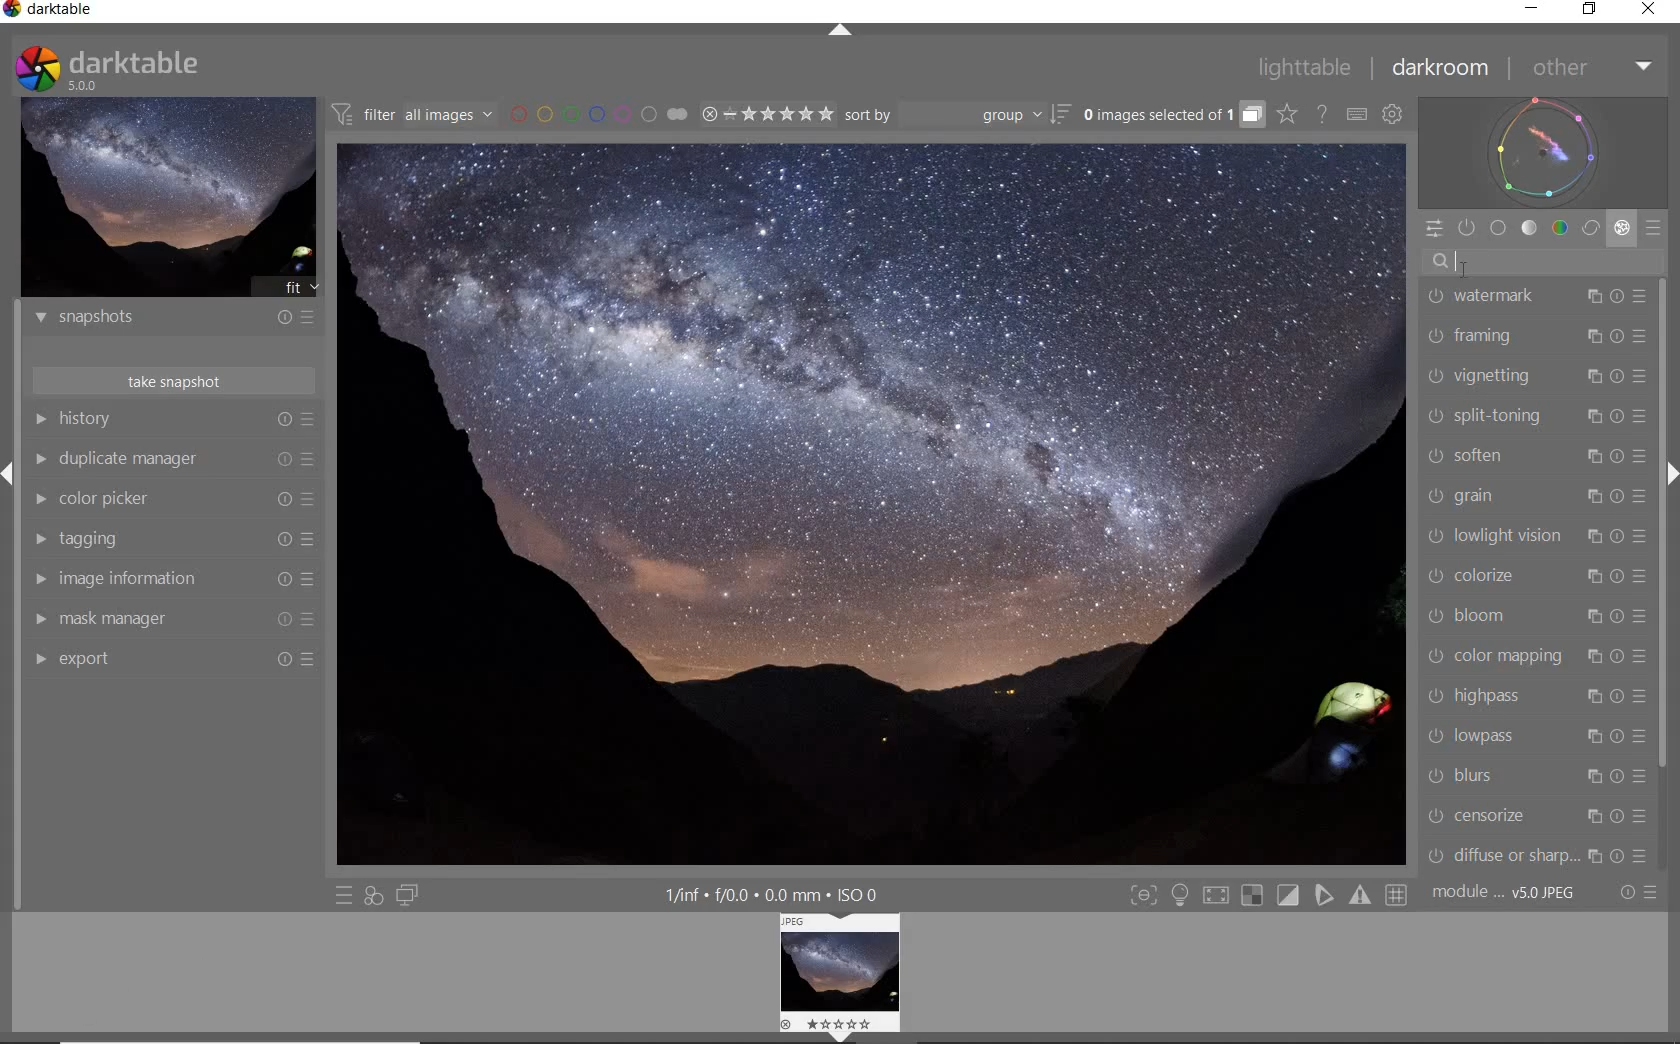 This screenshot has height=1044, width=1680. What do you see at coordinates (1640, 497) in the screenshot?
I see `` at bounding box center [1640, 497].